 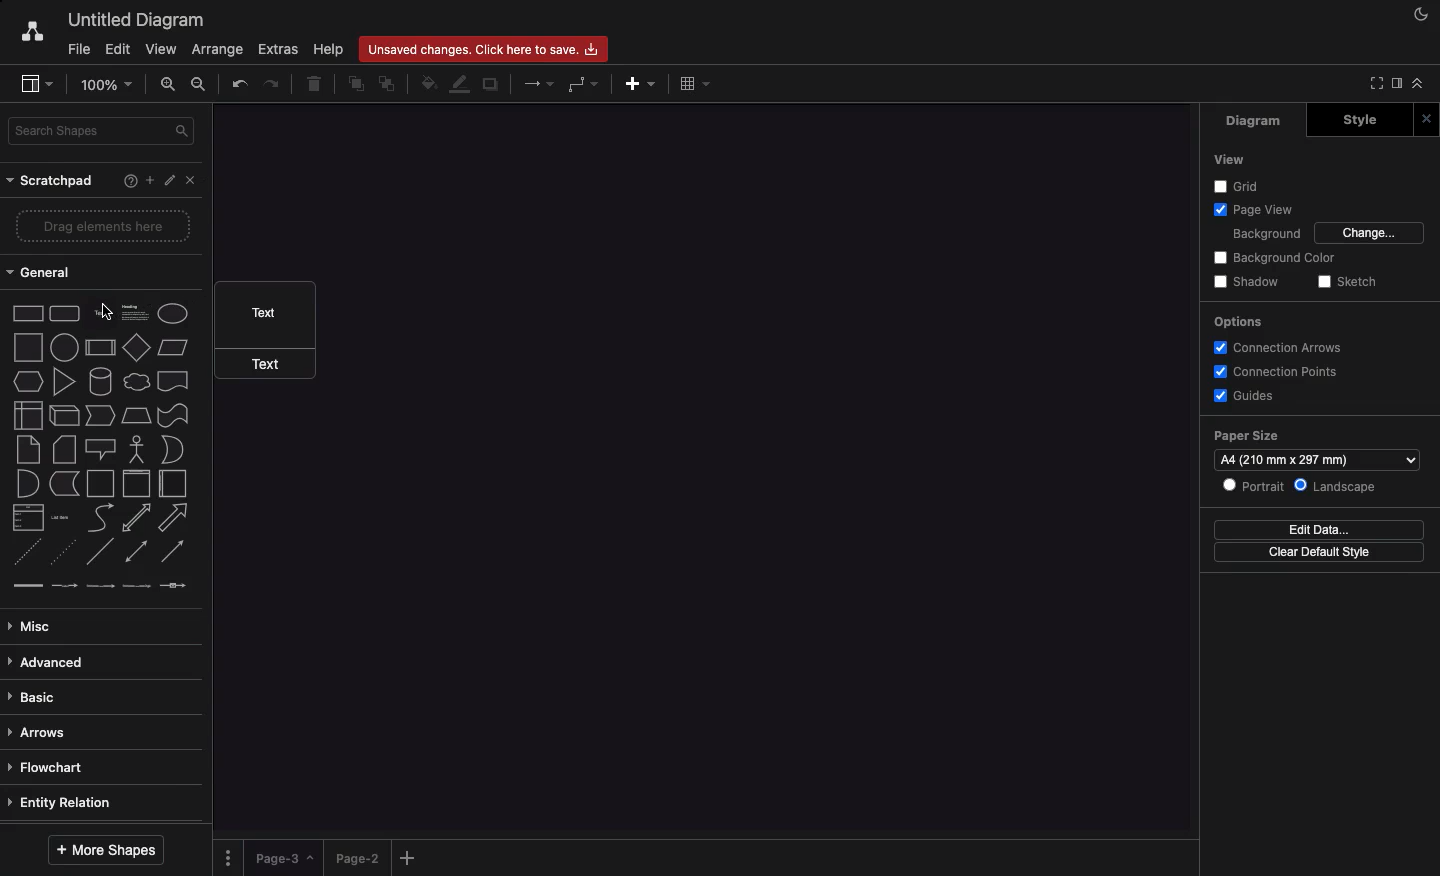 I want to click on horizontal container, so click(x=173, y=483).